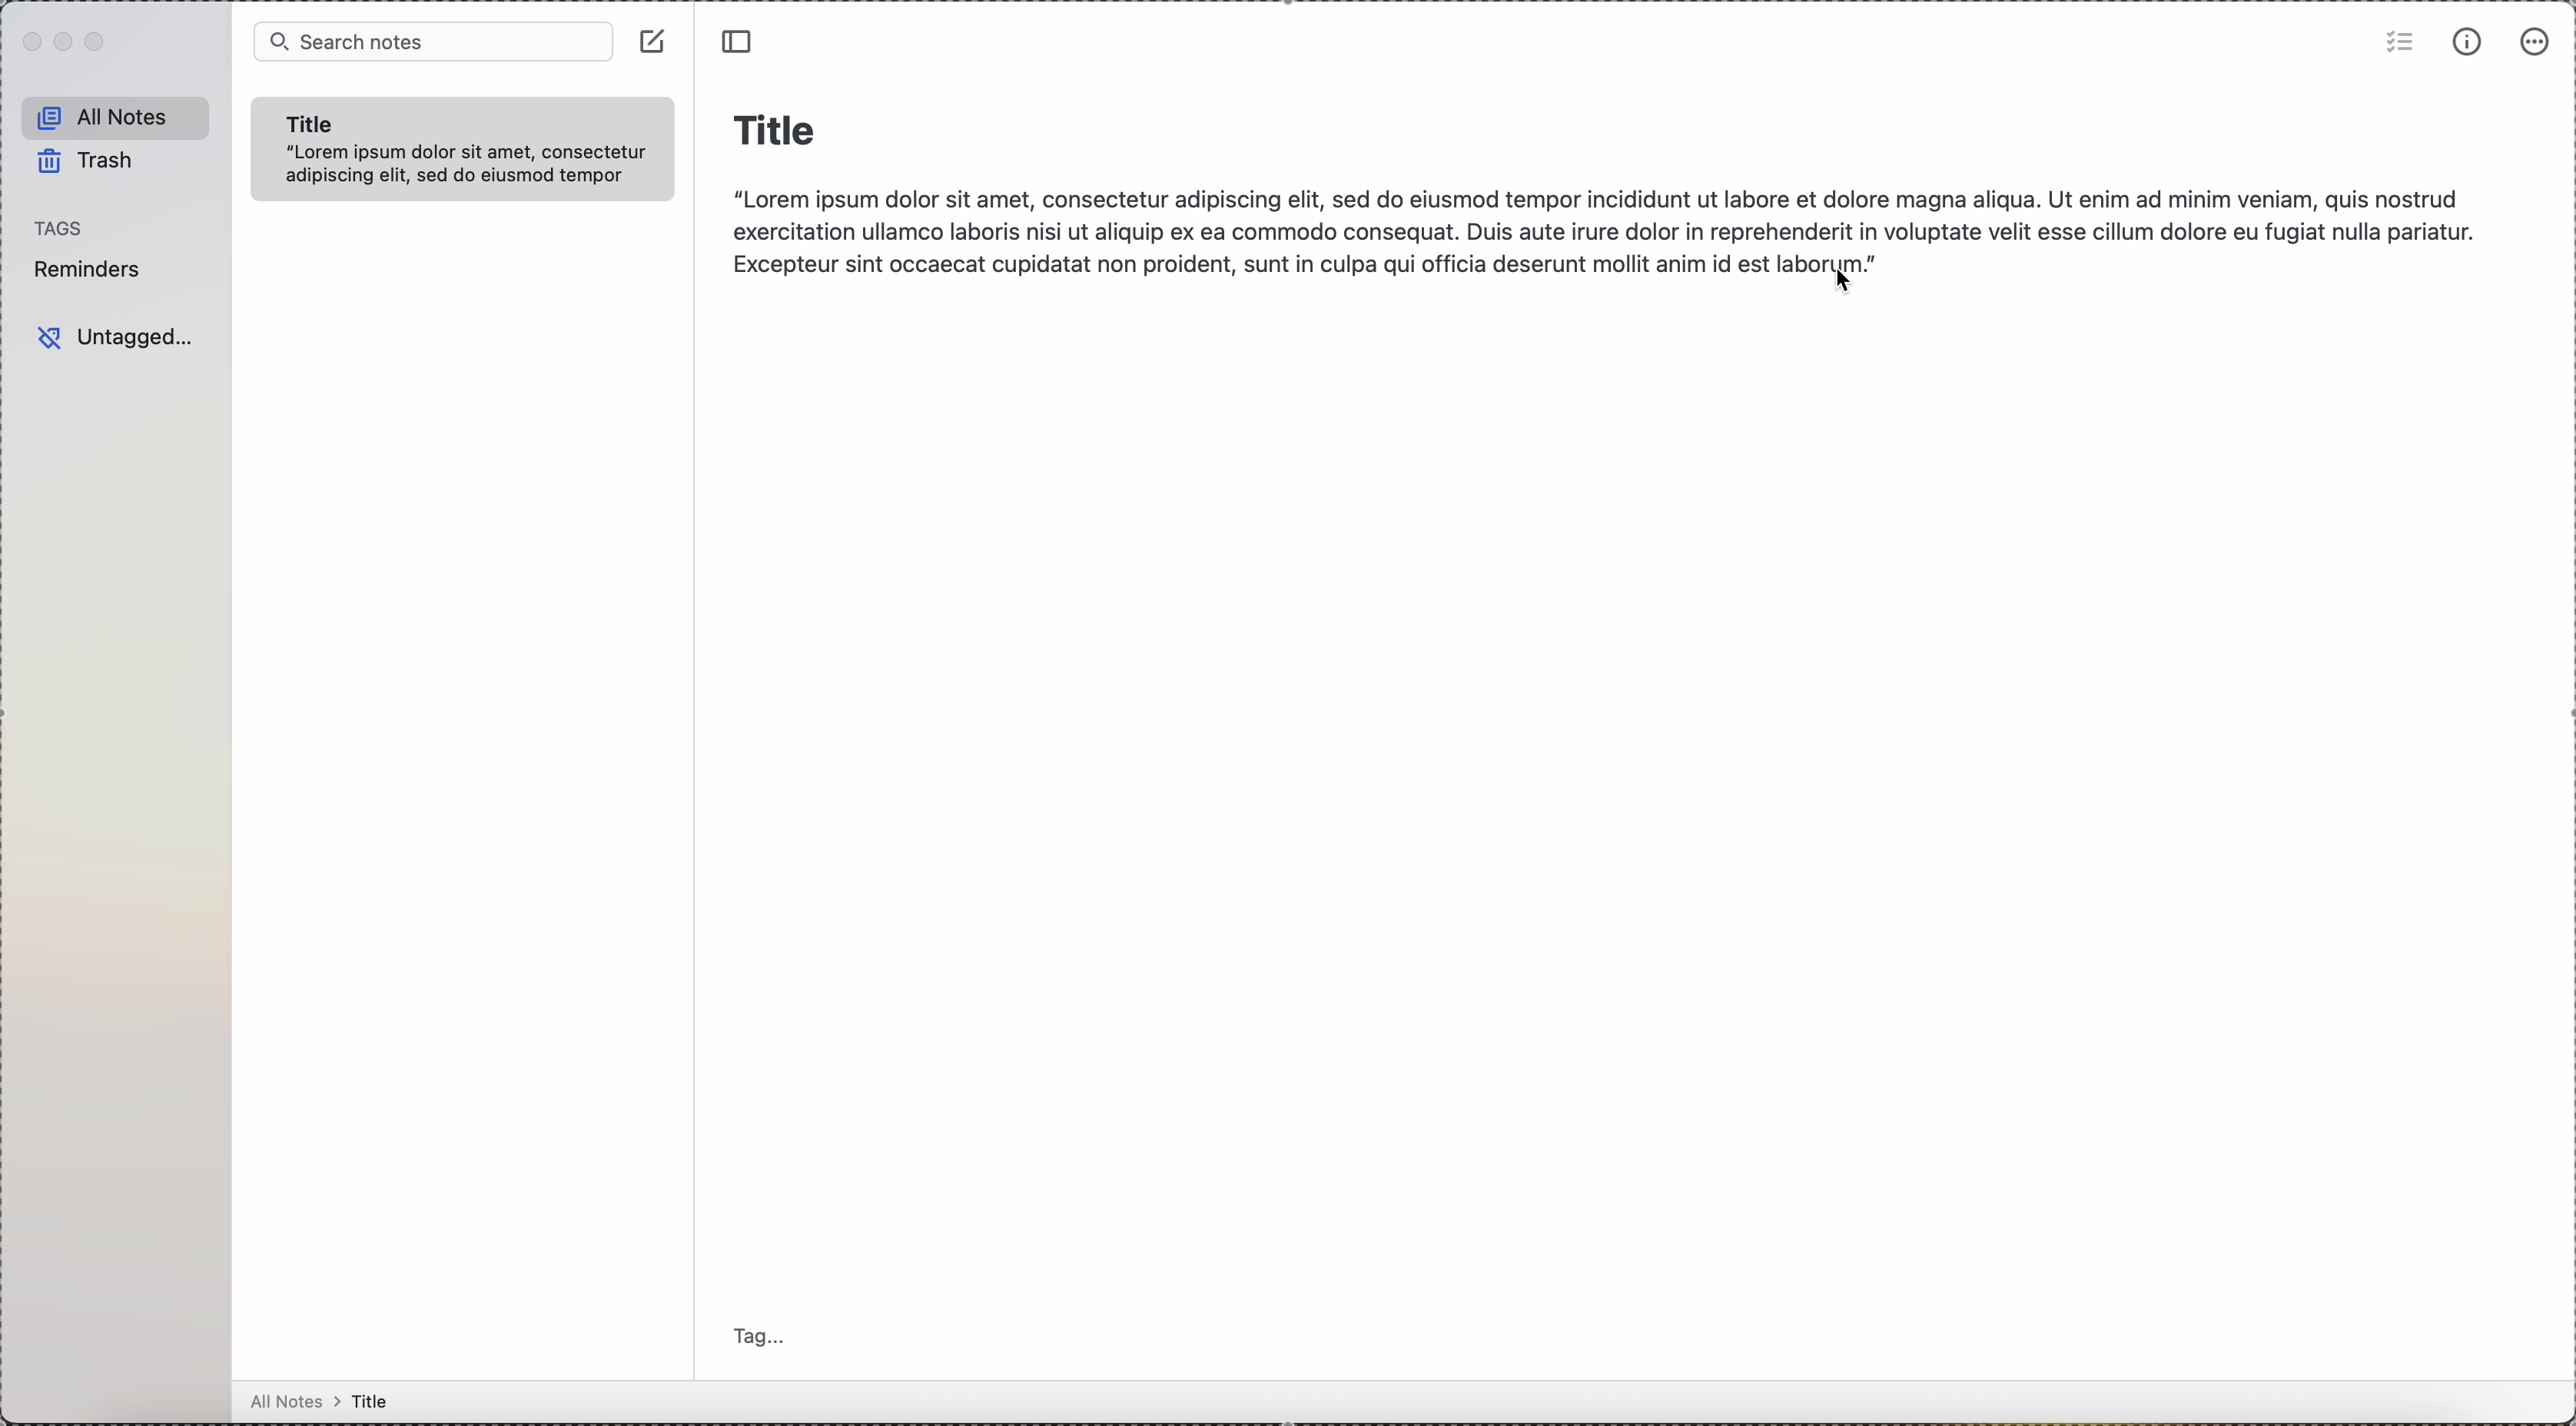 The image size is (2576, 1426). I want to click on untagged, so click(114, 339).